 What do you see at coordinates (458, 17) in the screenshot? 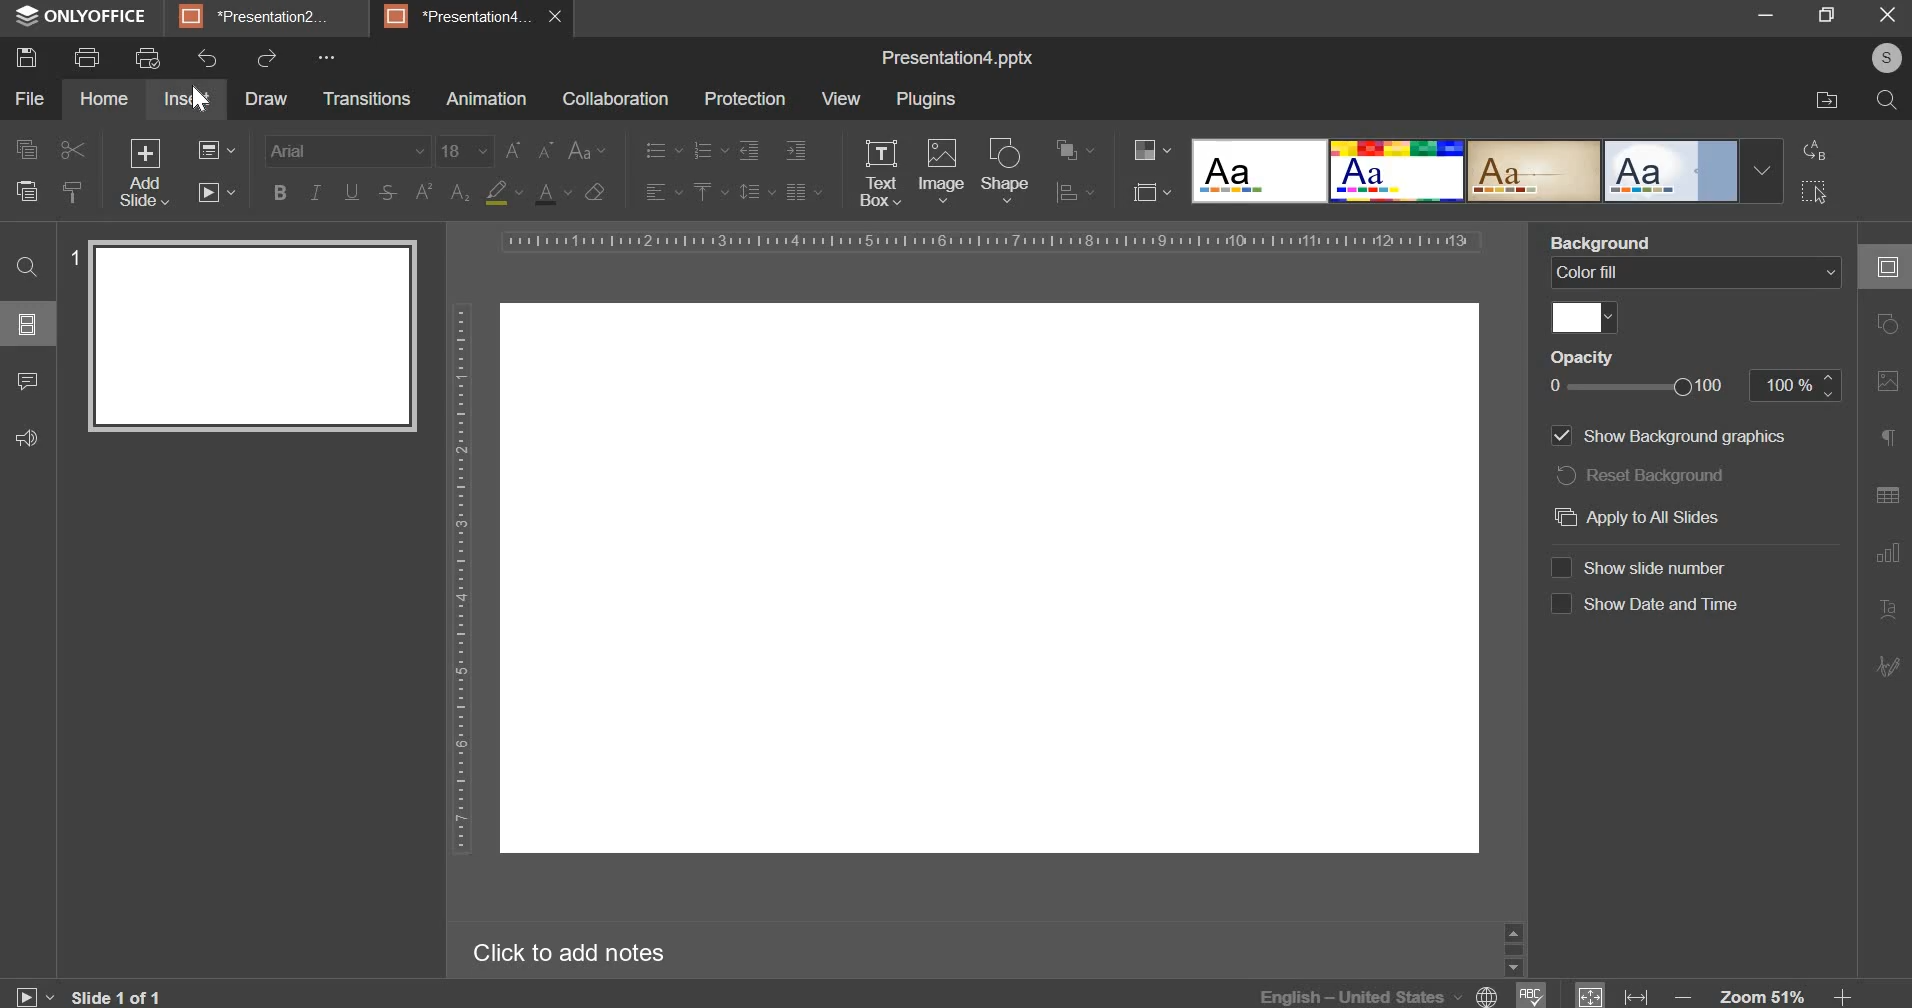
I see `Presentation4` at bounding box center [458, 17].